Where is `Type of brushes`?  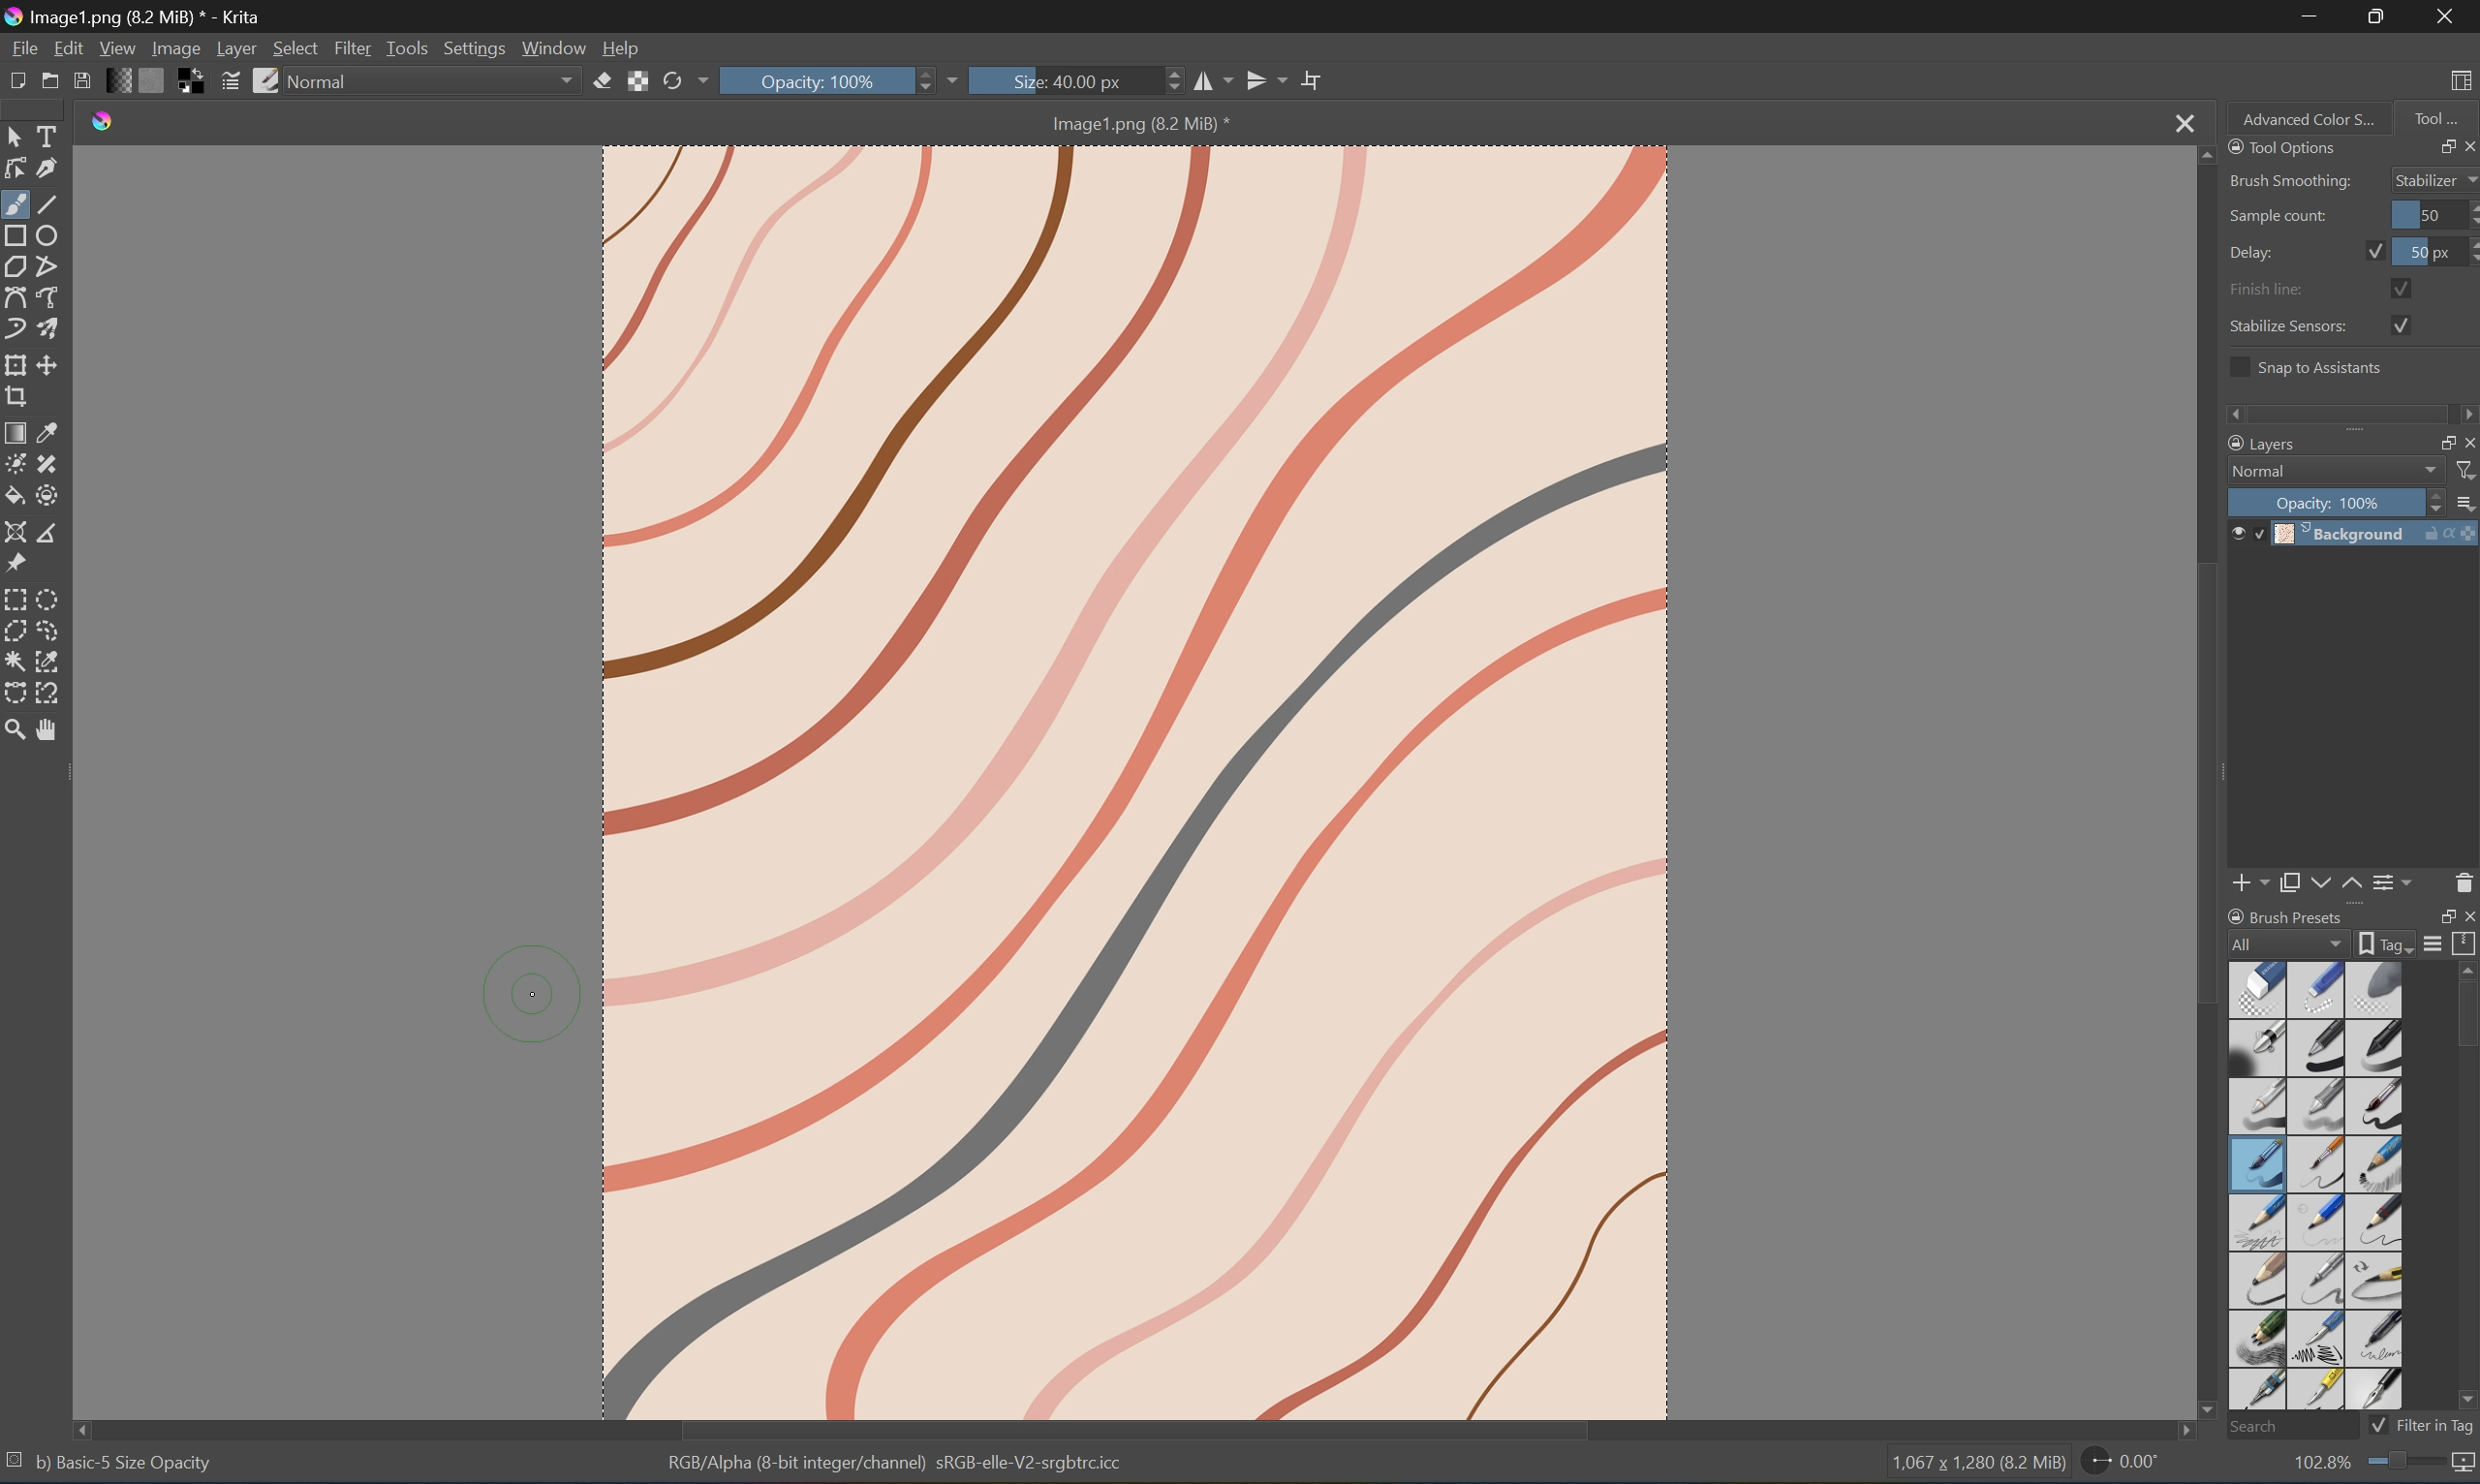
Type of brushes is located at coordinates (2314, 1184).